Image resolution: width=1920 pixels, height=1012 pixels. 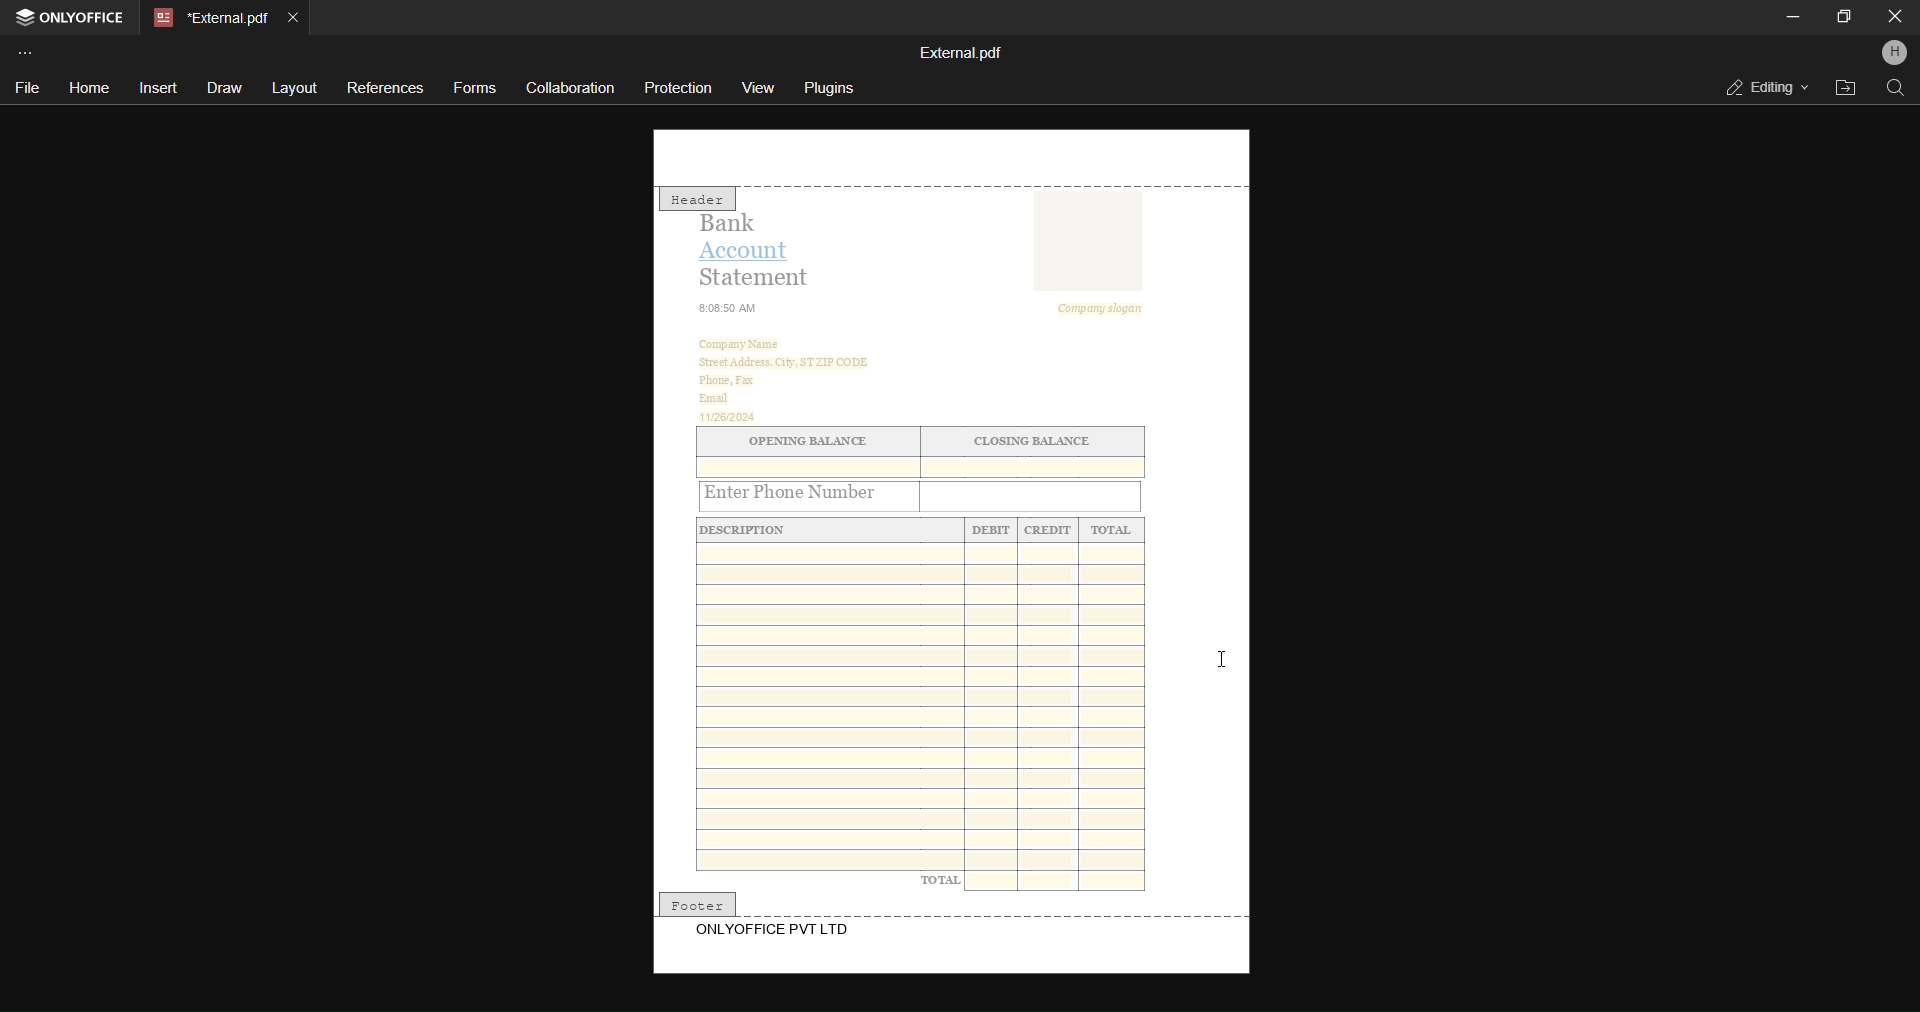 What do you see at coordinates (31, 51) in the screenshot?
I see `customize toolbar` at bounding box center [31, 51].